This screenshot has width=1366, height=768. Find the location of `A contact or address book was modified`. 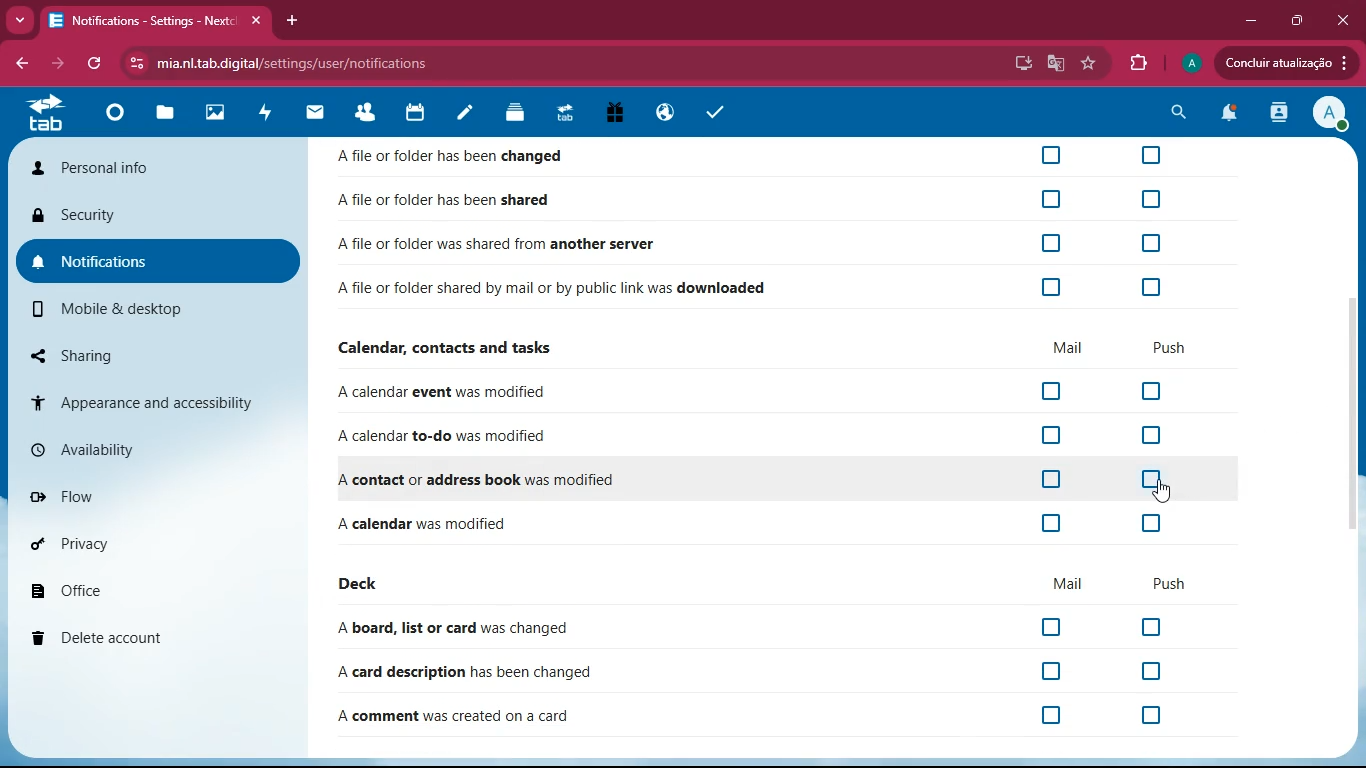

A contact or address book was modified is located at coordinates (482, 479).